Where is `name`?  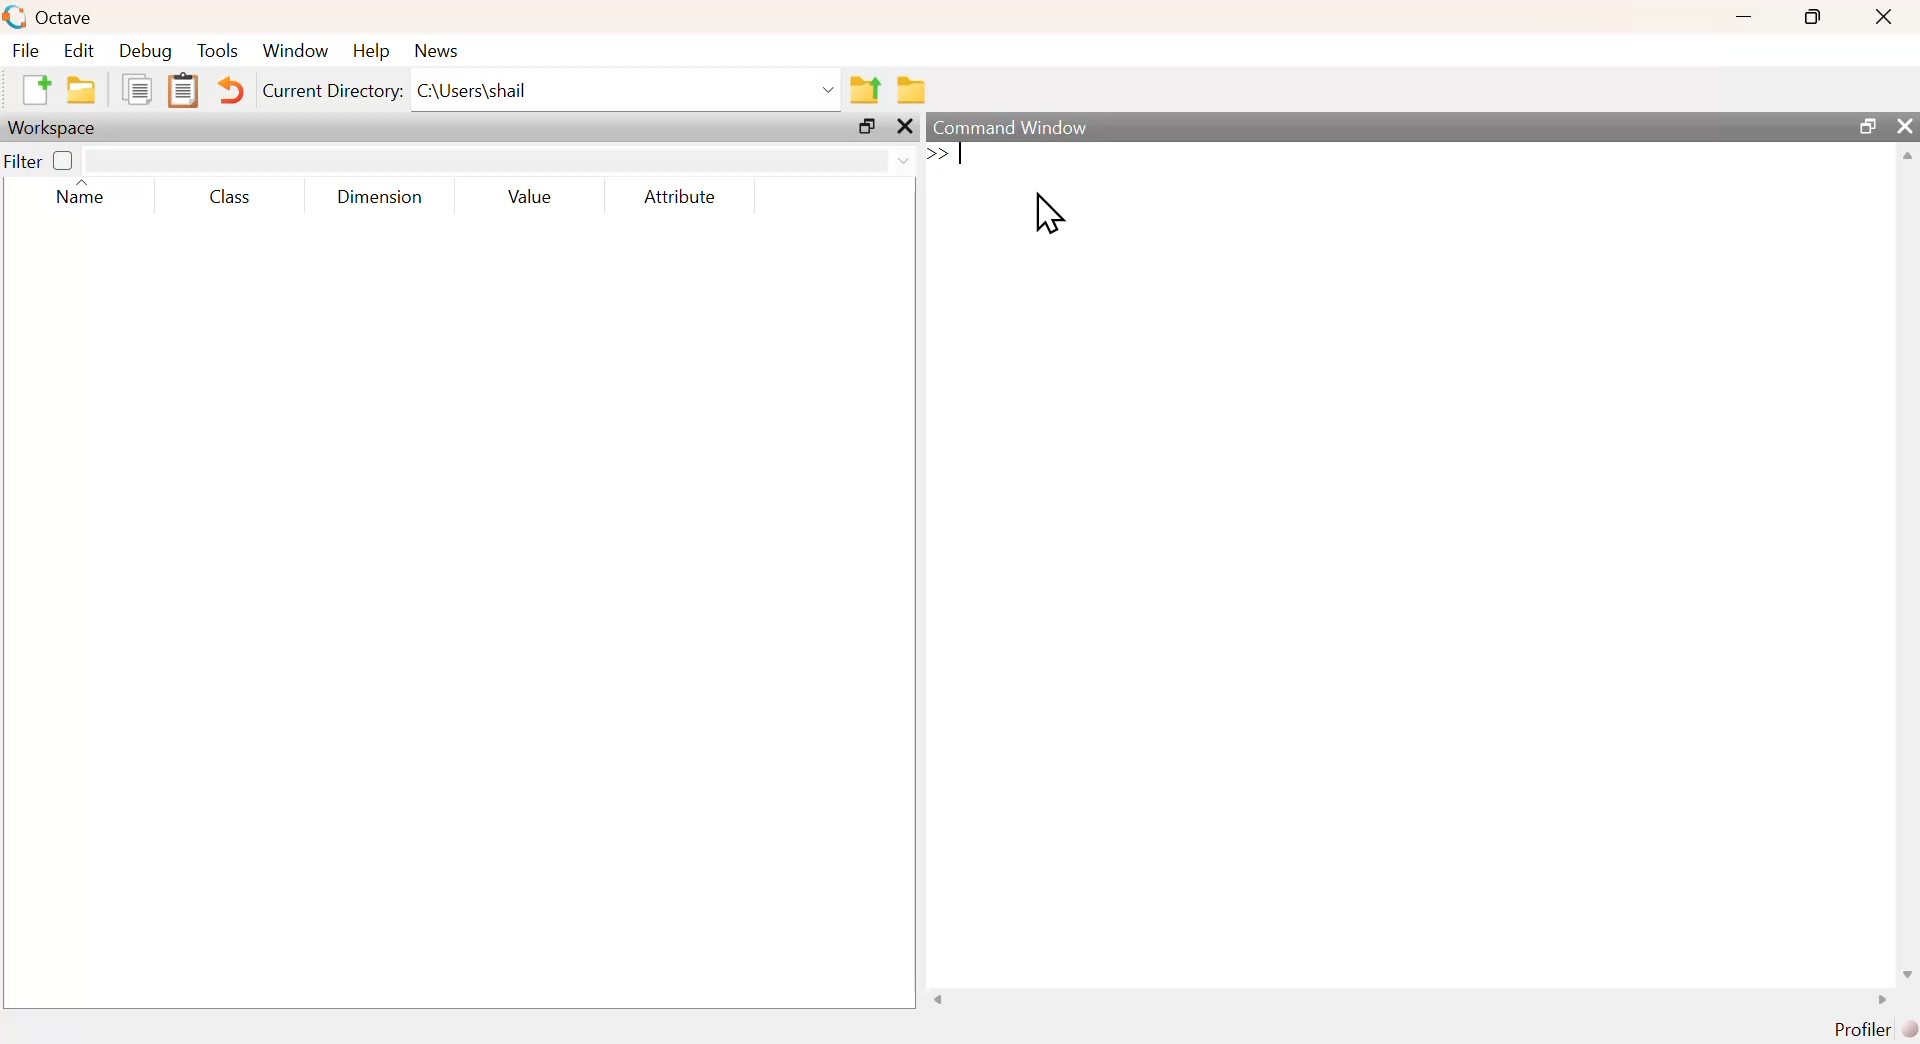 name is located at coordinates (71, 197).